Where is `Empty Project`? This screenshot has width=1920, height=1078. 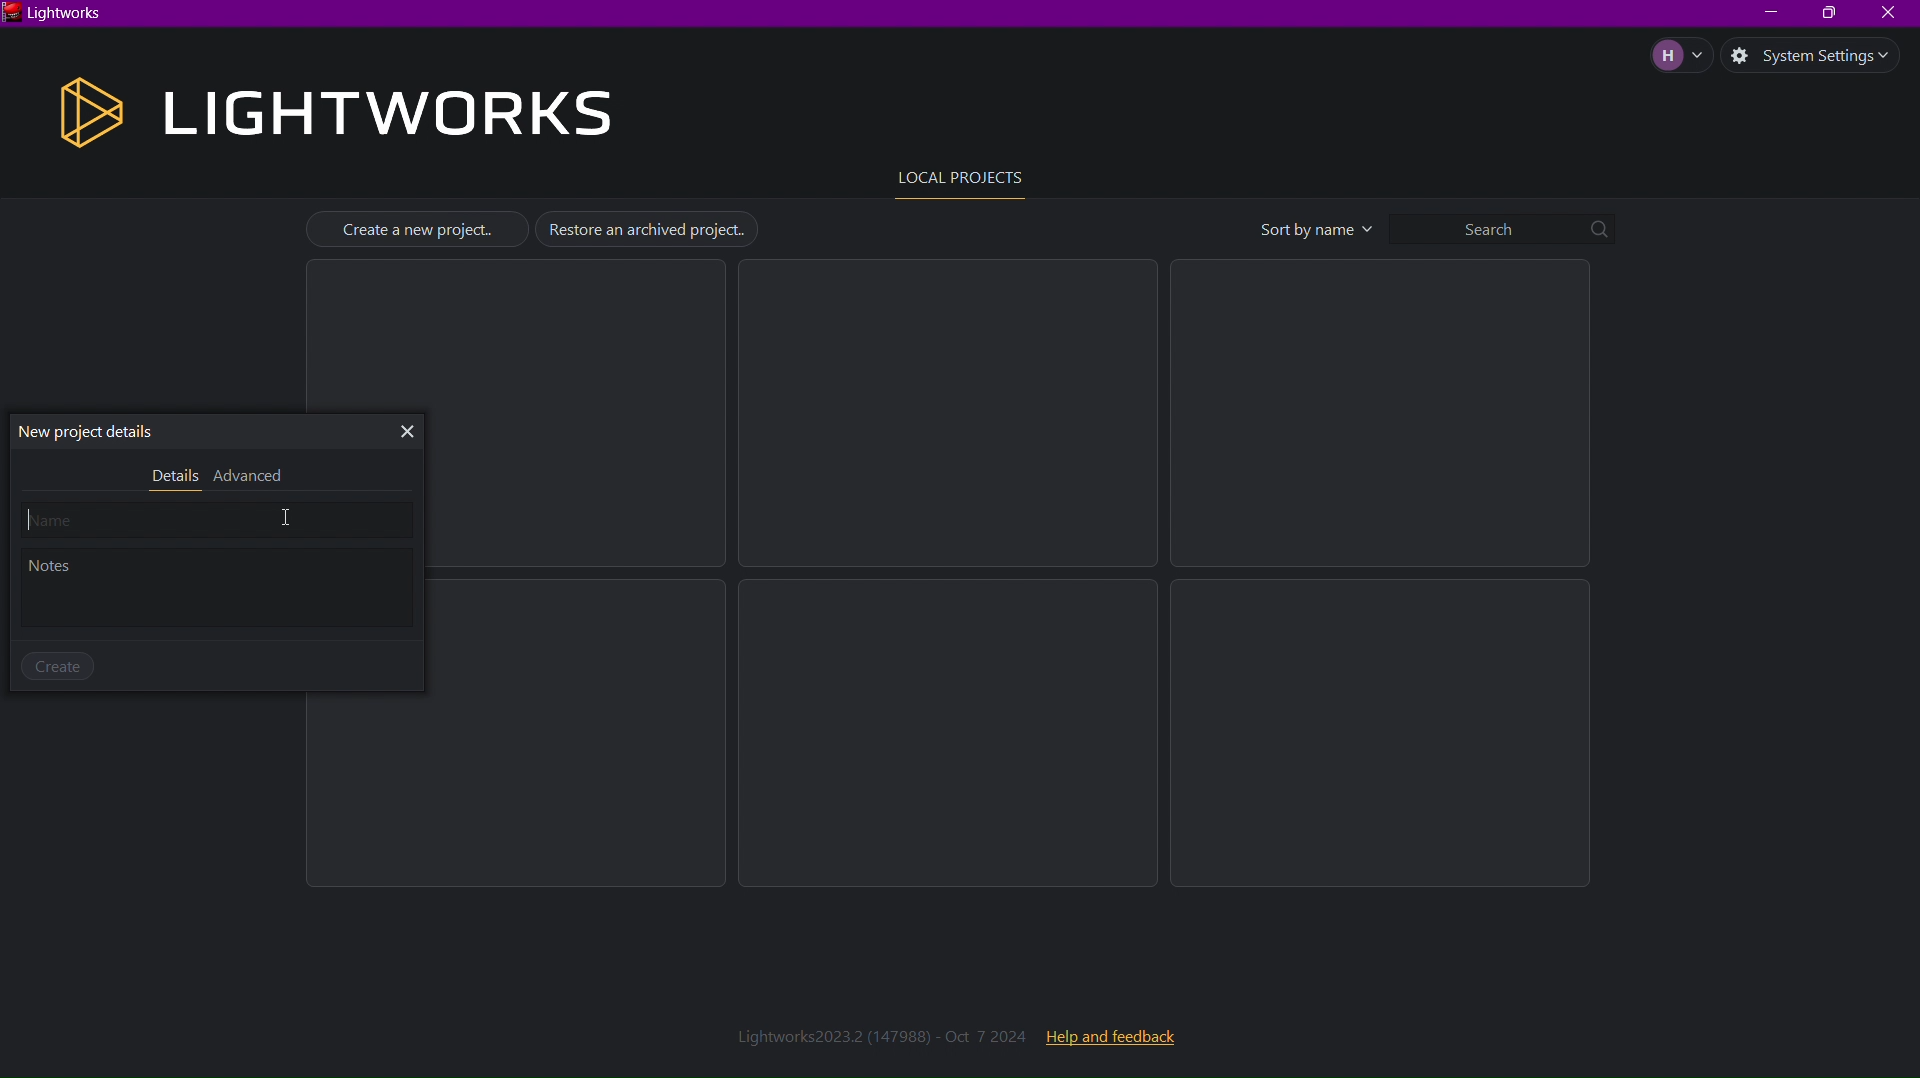 Empty Project is located at coordinates (1387, 735).